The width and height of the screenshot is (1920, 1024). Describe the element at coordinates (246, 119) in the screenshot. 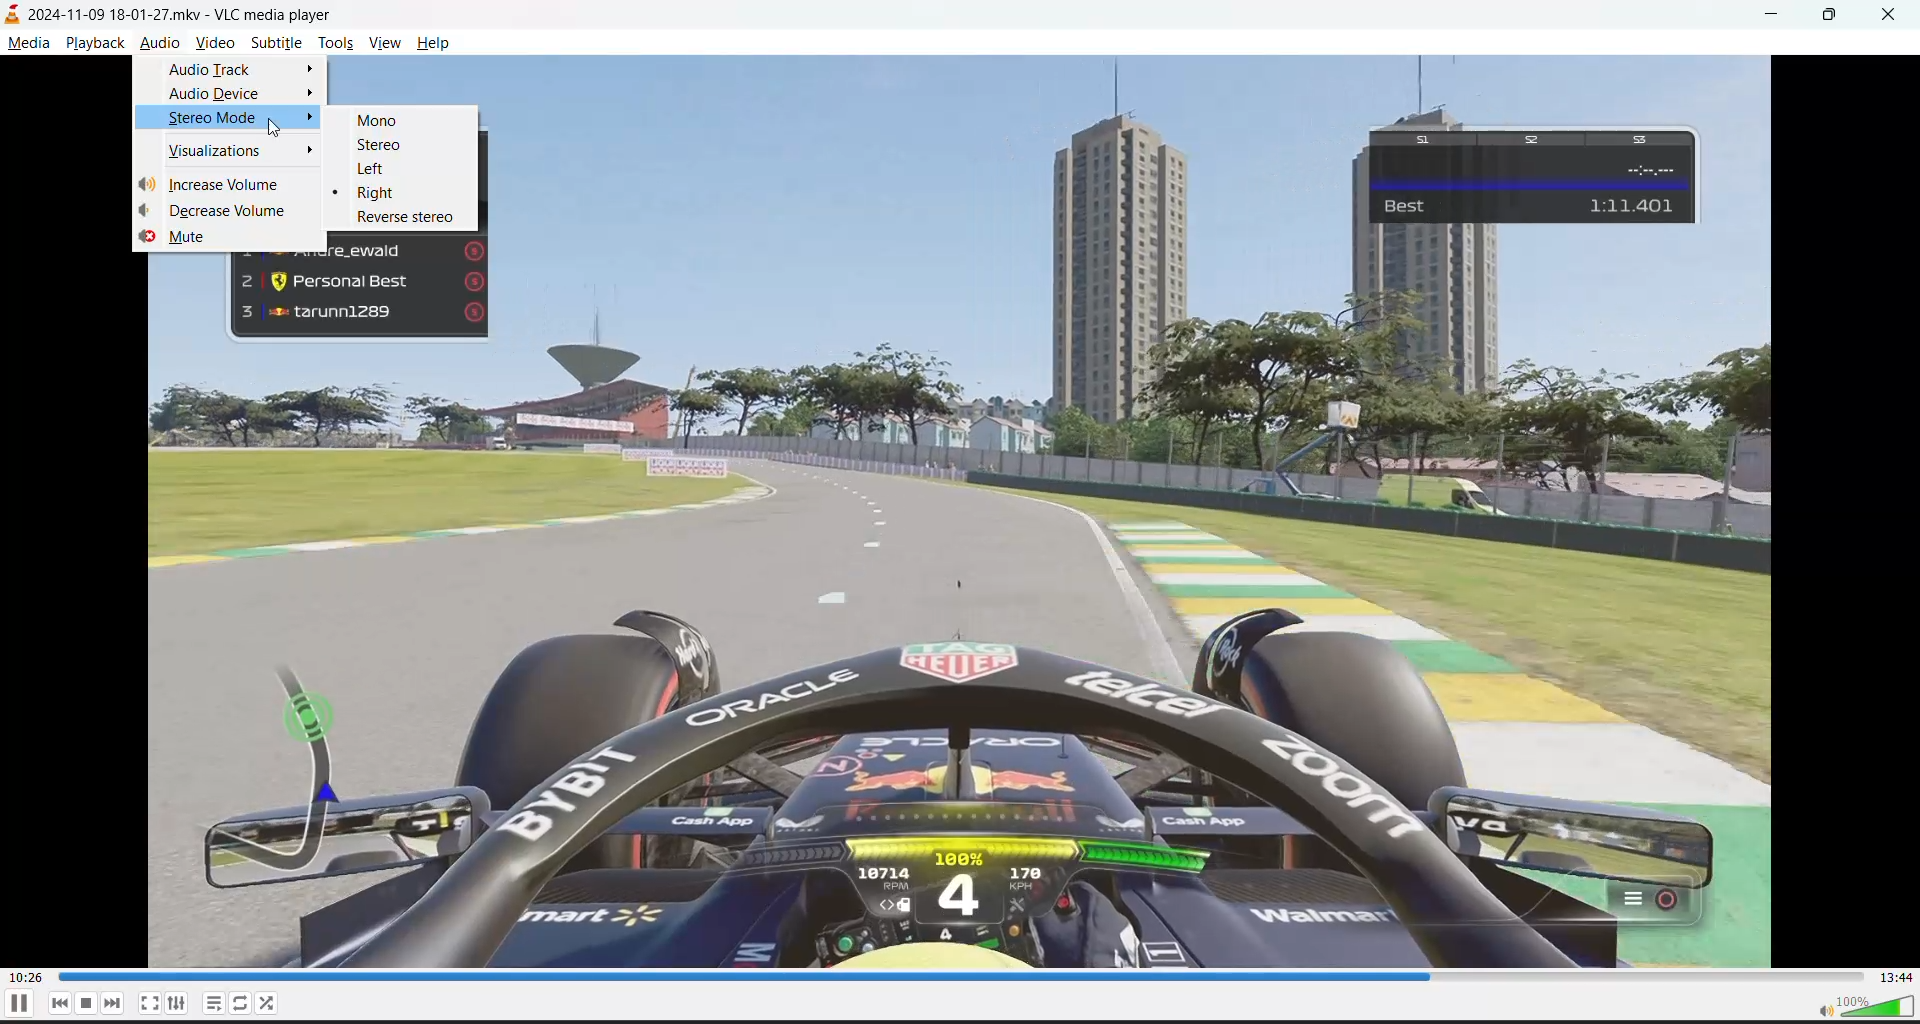

I see `stereo mode` at that location.